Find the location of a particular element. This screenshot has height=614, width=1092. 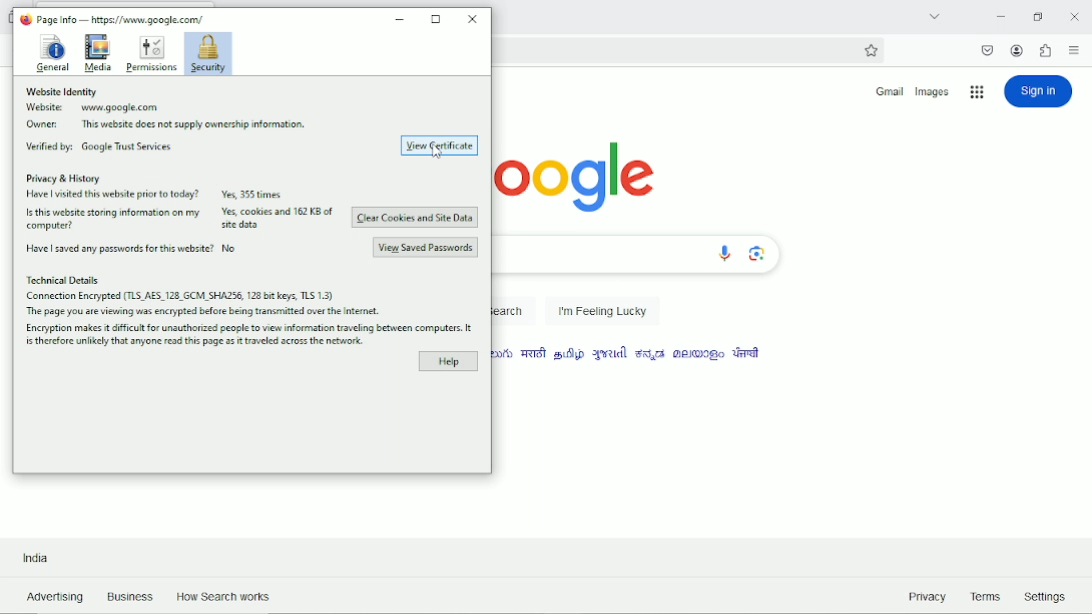

language is located at coordinates (567, 354).